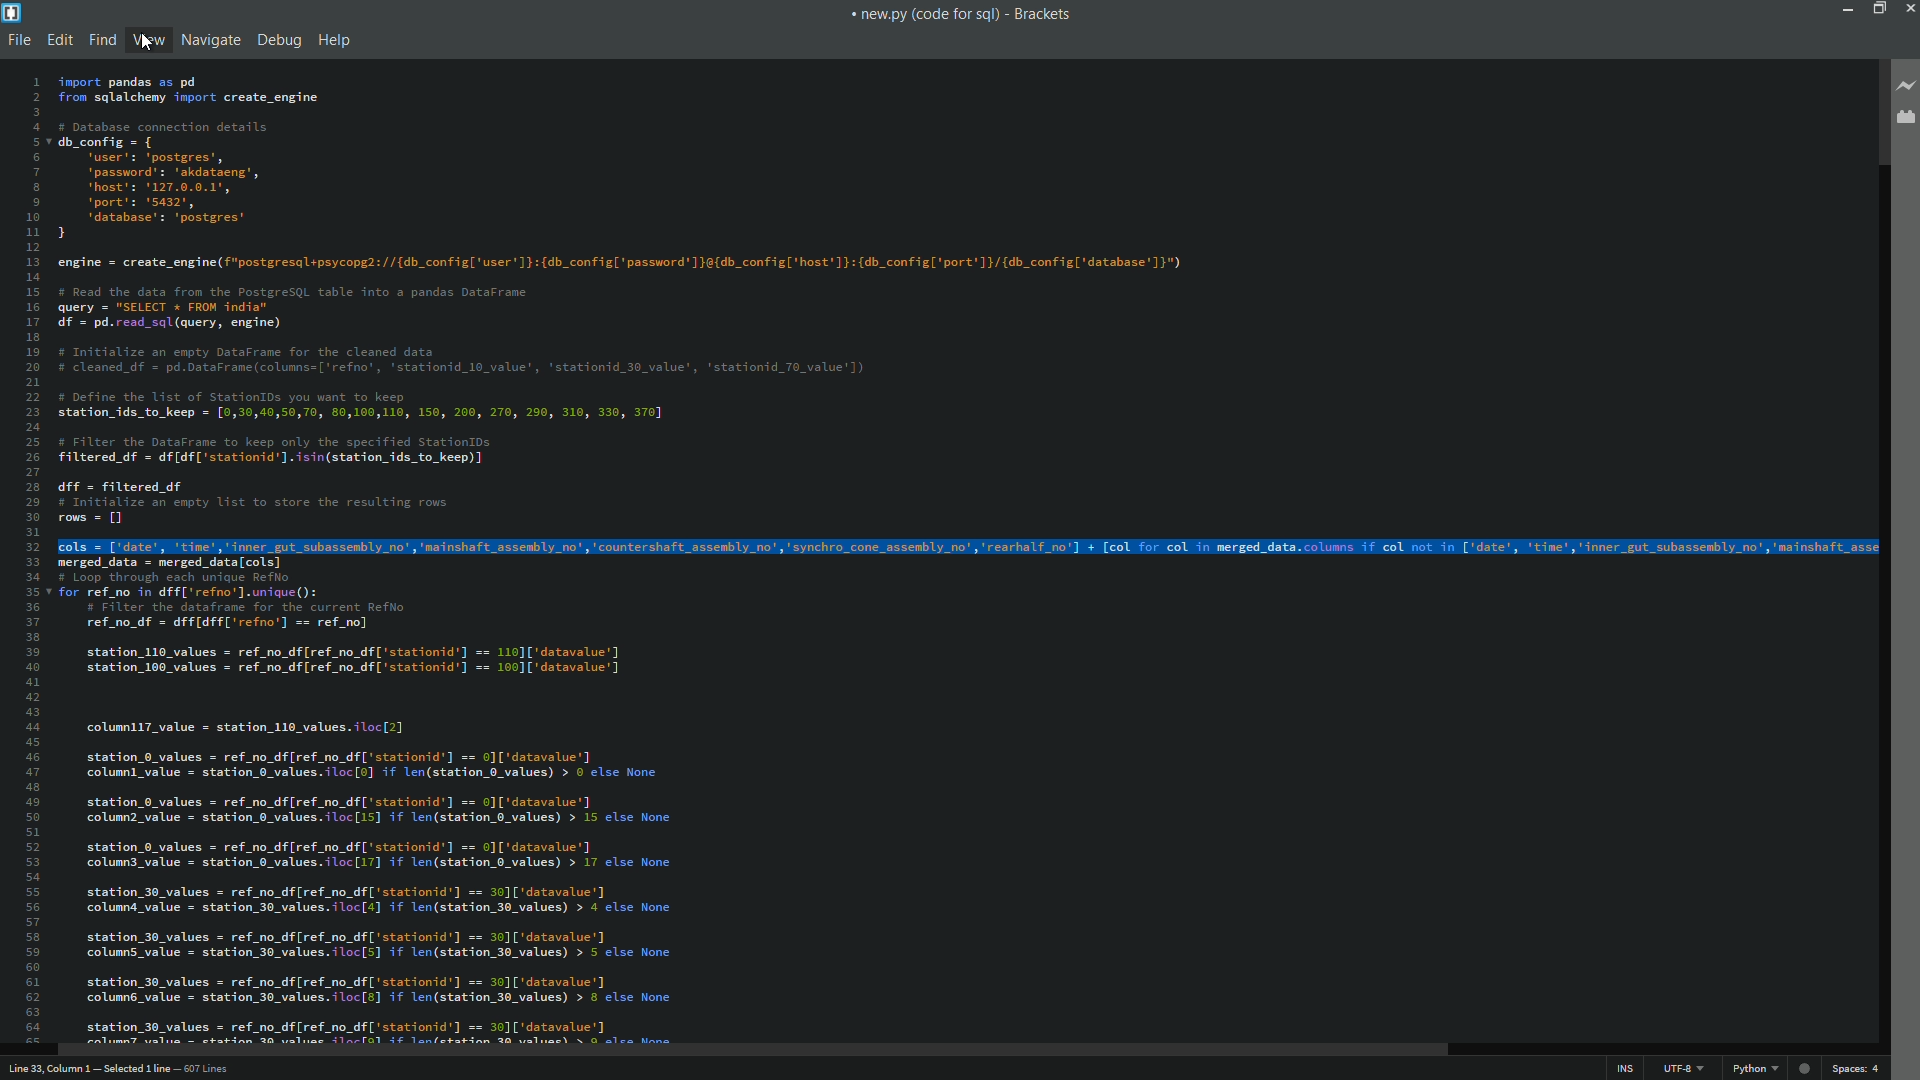 This screenshot has height=1080, width=1920. What do you see at coordinates (279, 41) in the screenshot?
I see `debug menu` at bounding box center [279, 41].